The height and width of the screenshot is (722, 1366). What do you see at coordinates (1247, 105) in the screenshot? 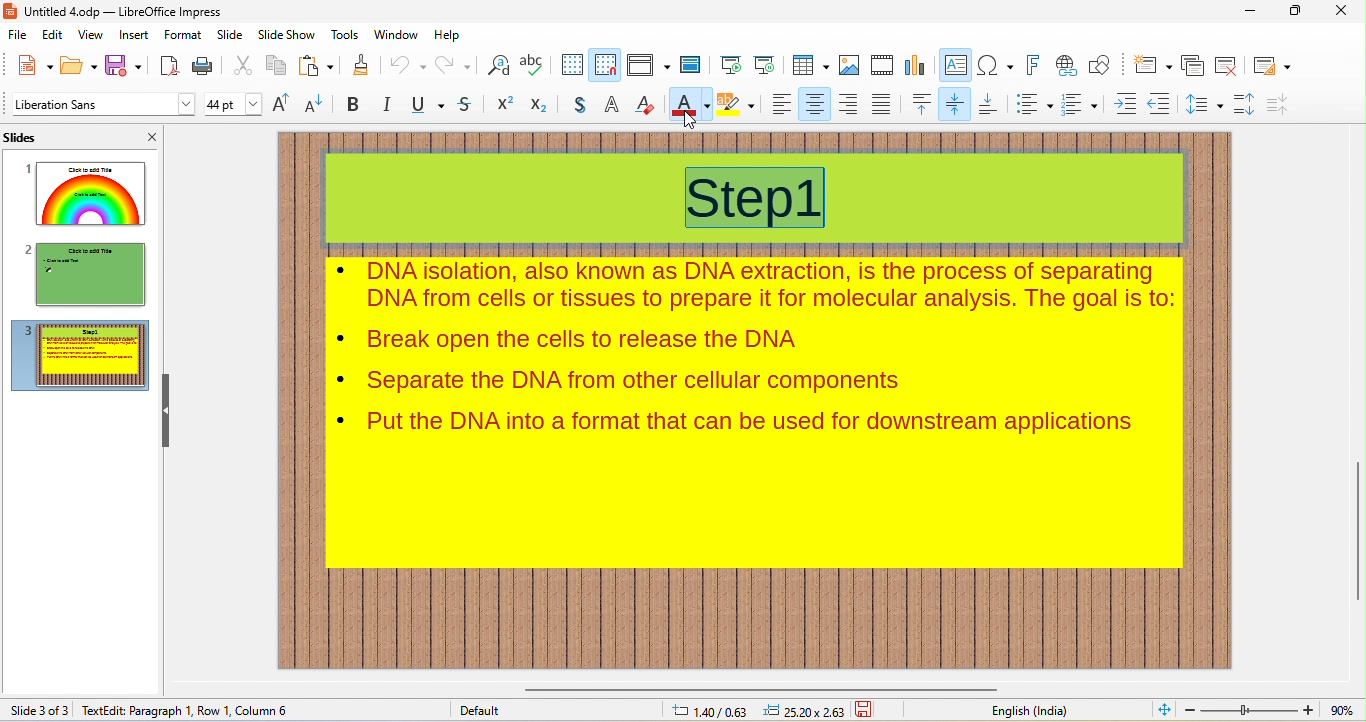
I see `increase paragraph spacing` at bounding box center [1247, 105].